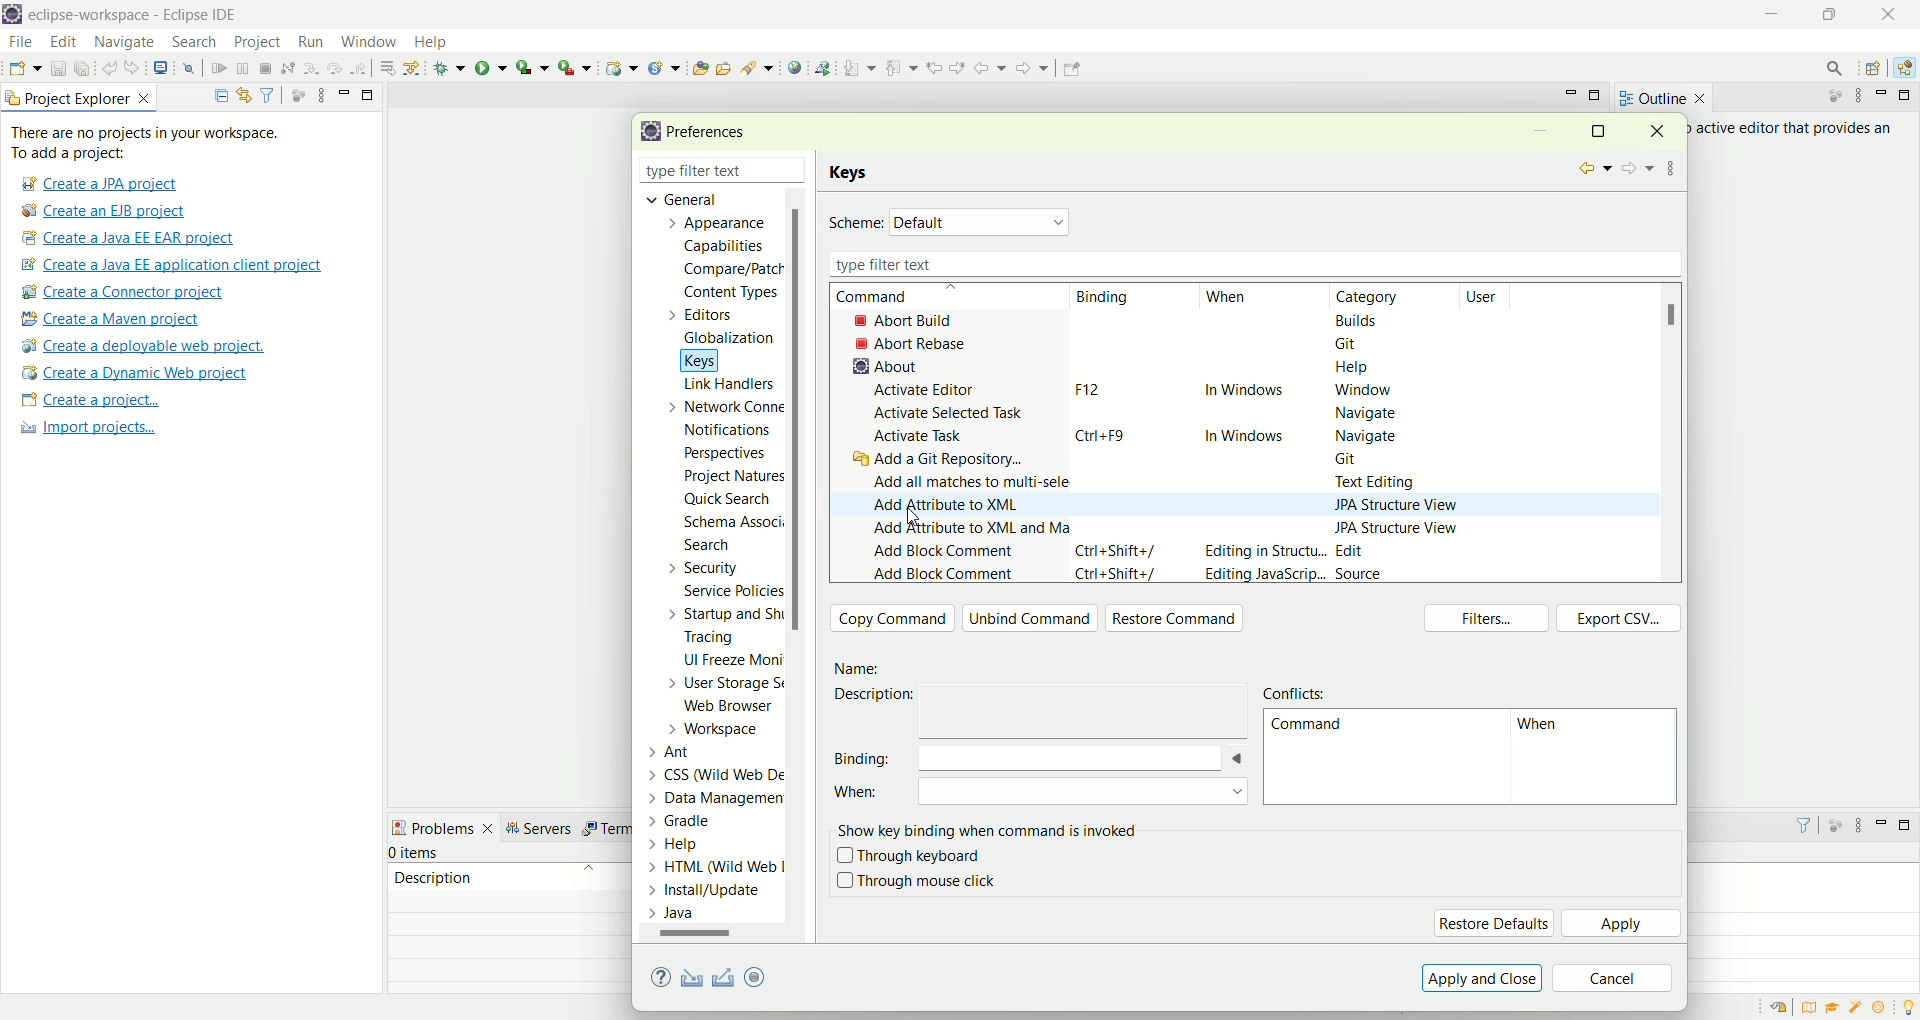 The image size is (1920, 1020). I want to click on open type, so click(699, 67).